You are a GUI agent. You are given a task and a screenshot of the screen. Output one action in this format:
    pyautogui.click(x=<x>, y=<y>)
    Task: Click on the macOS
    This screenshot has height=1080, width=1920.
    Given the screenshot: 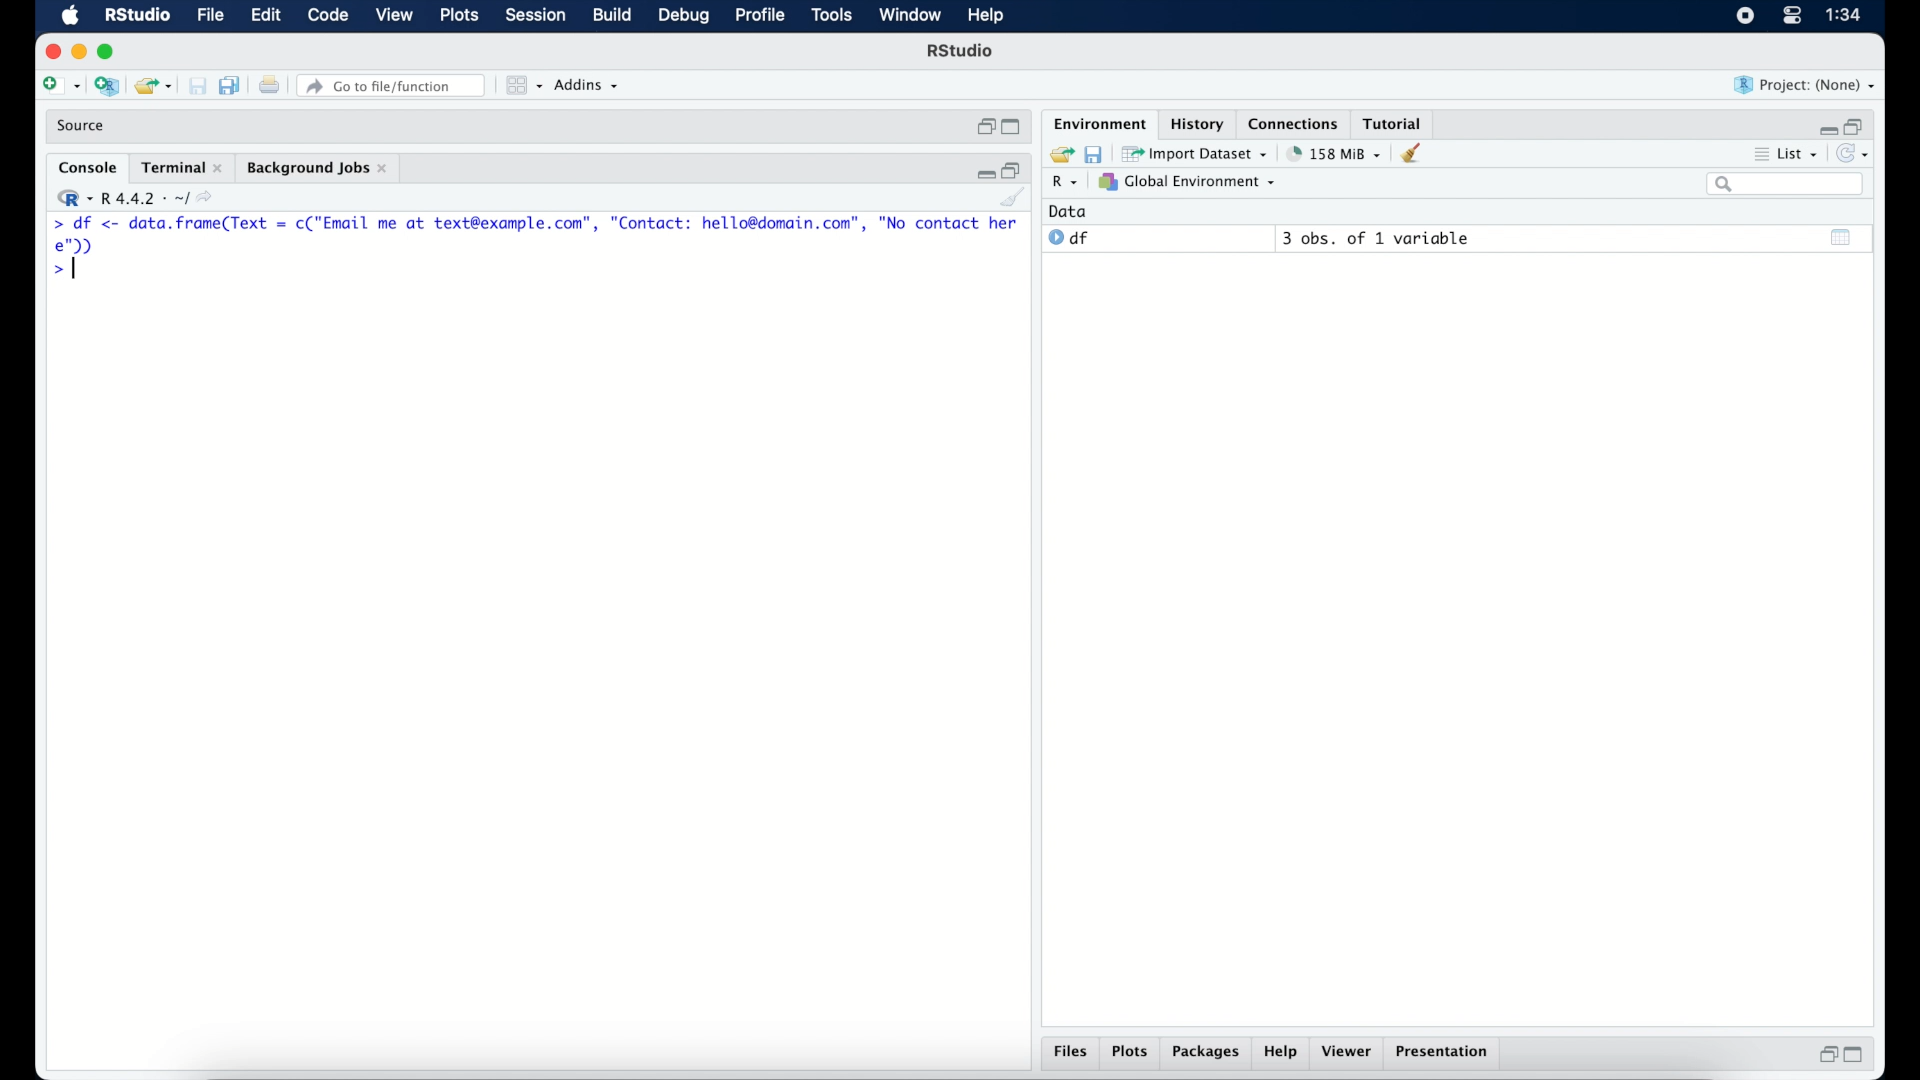 What is the action you would take?
    pyautogui.click(x=68, y=16)
    